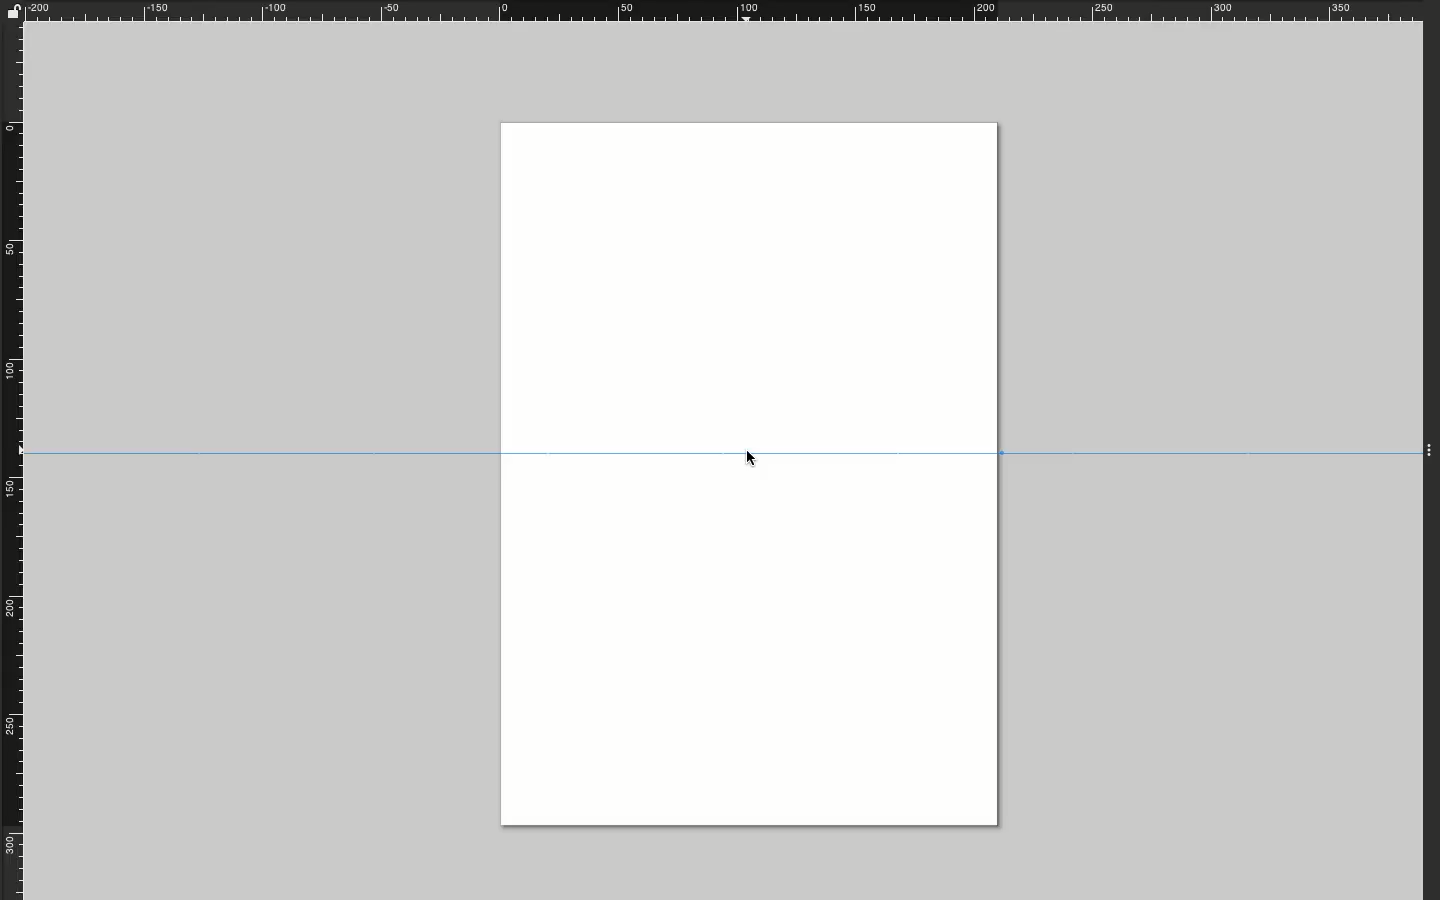 The image size is (1440, 900). What do you see at coordinates (722, 451) in the screenshot?
I see `Guide` at bounding box center [722, 451].